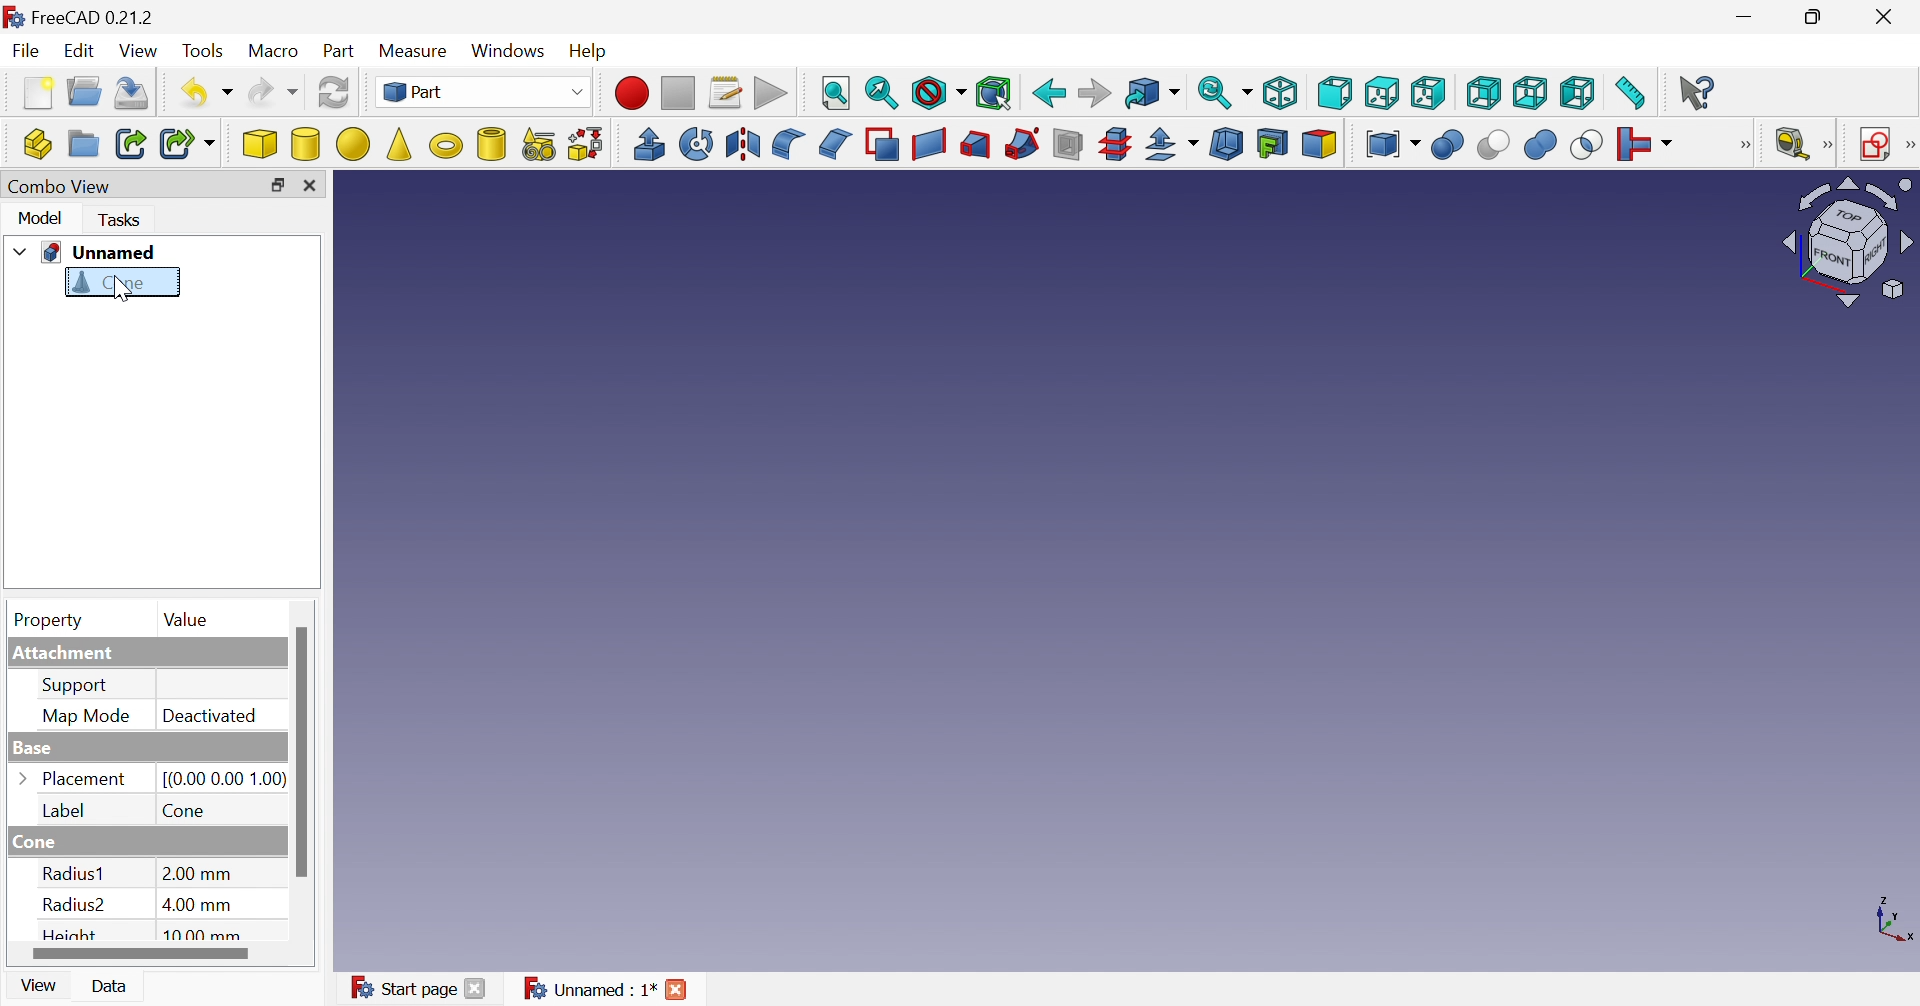  Describe the element at coordinates (1282, 91) in the screenshot. I see `Isometric` at that location.